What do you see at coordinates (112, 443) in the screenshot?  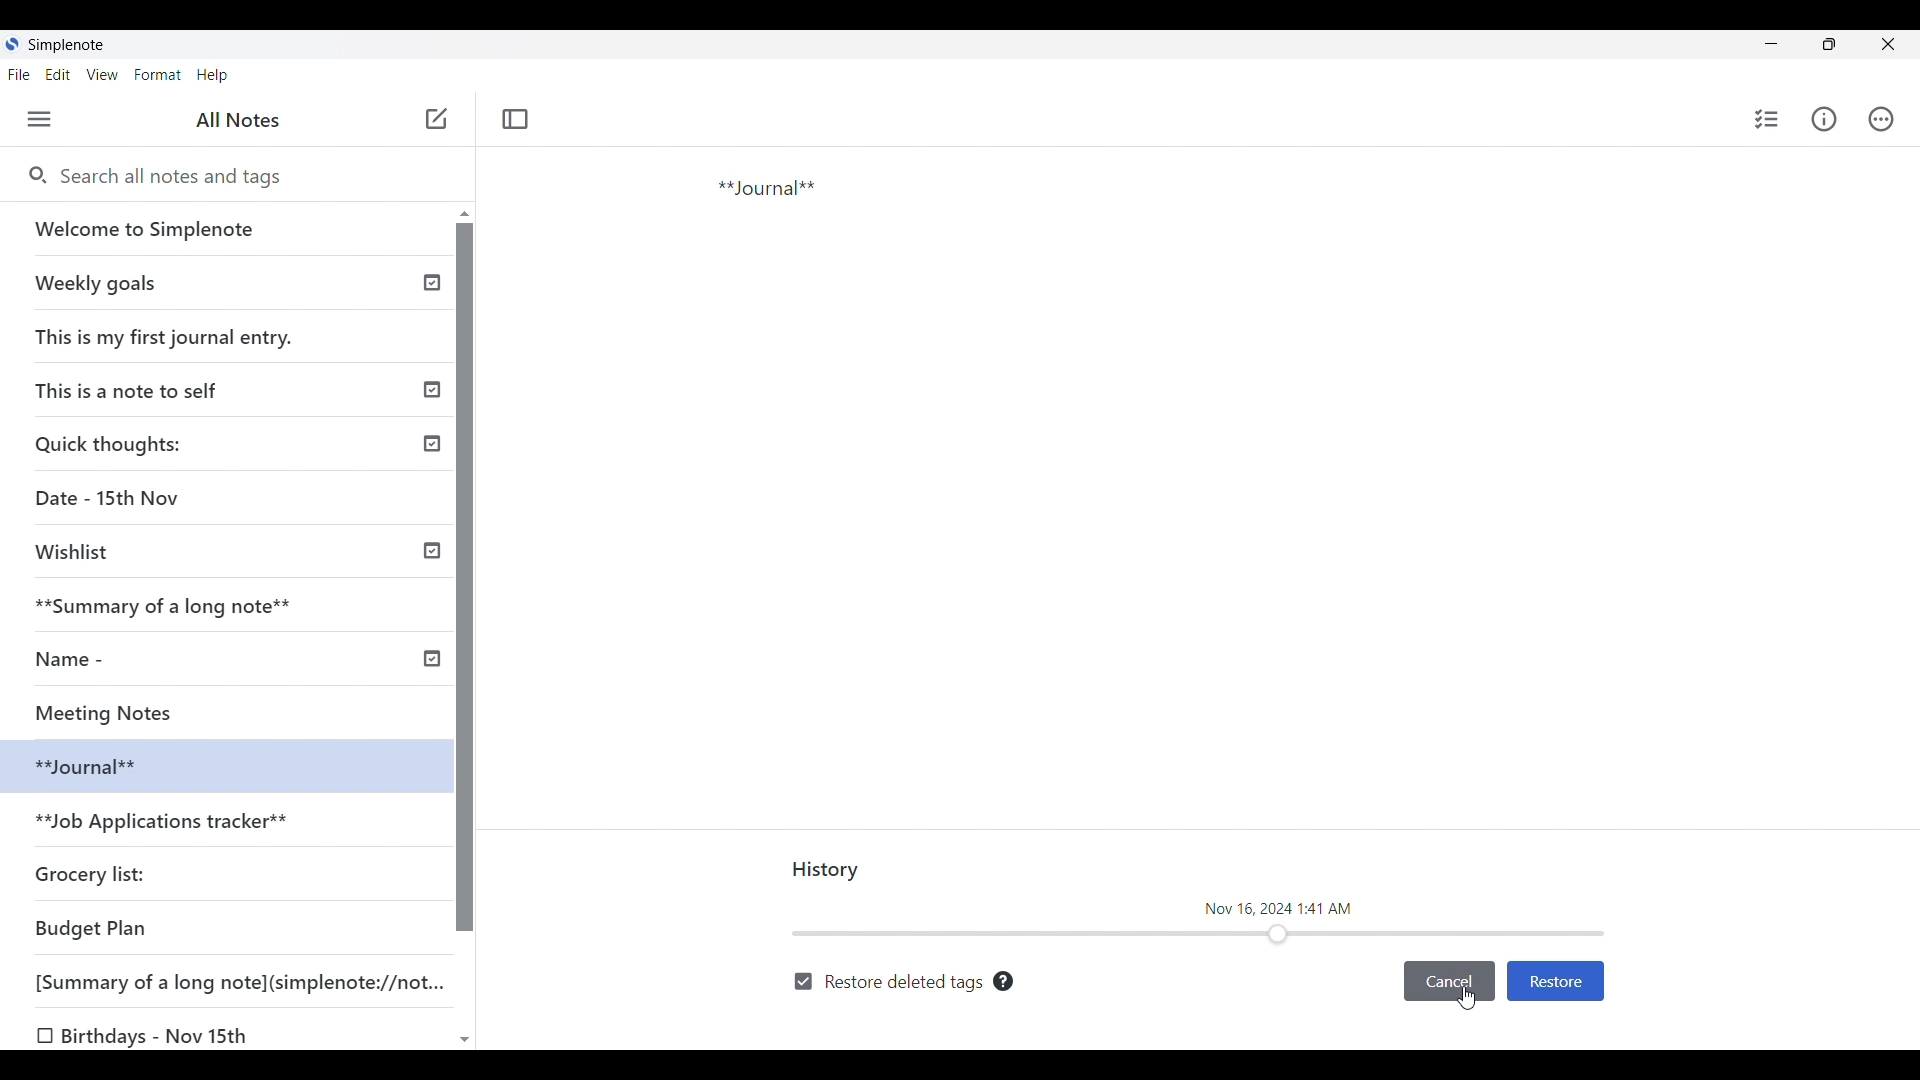 I see `Quick thoughts:` at bounding box center [112, 443].